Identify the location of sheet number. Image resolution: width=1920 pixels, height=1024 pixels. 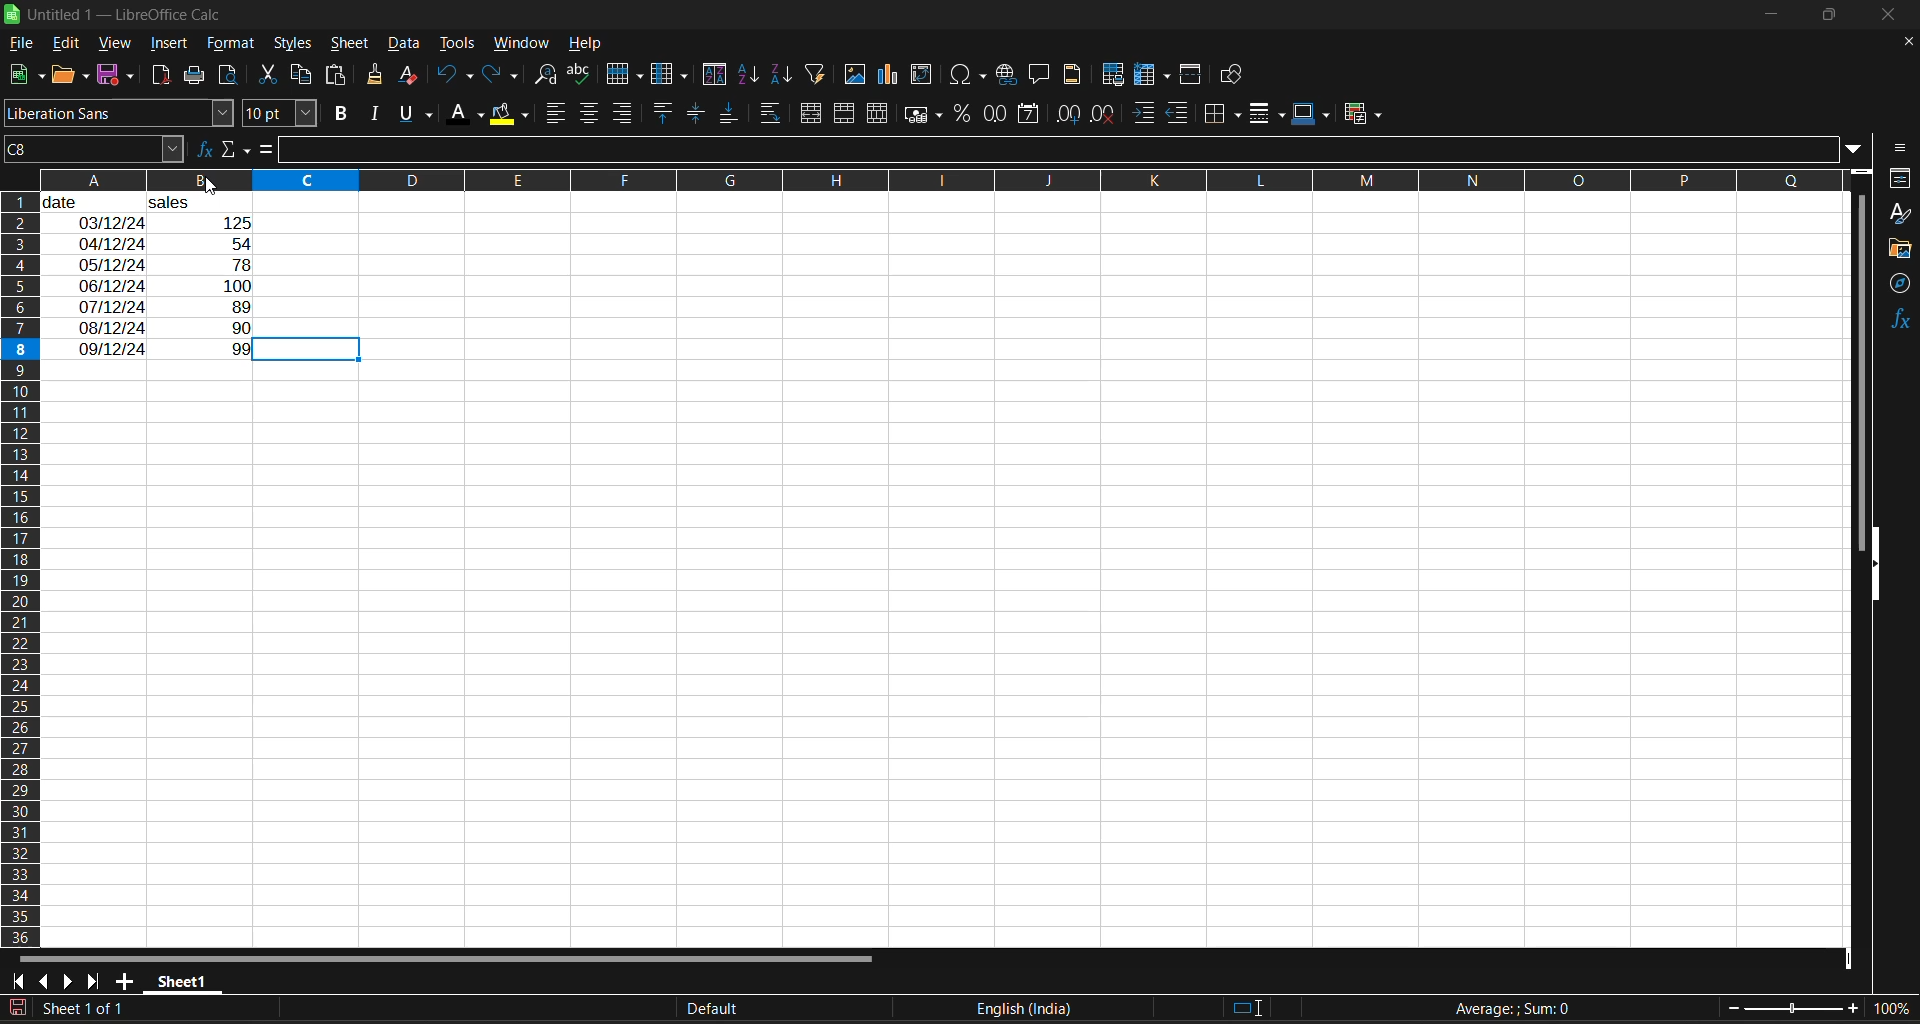
(88, 1007).